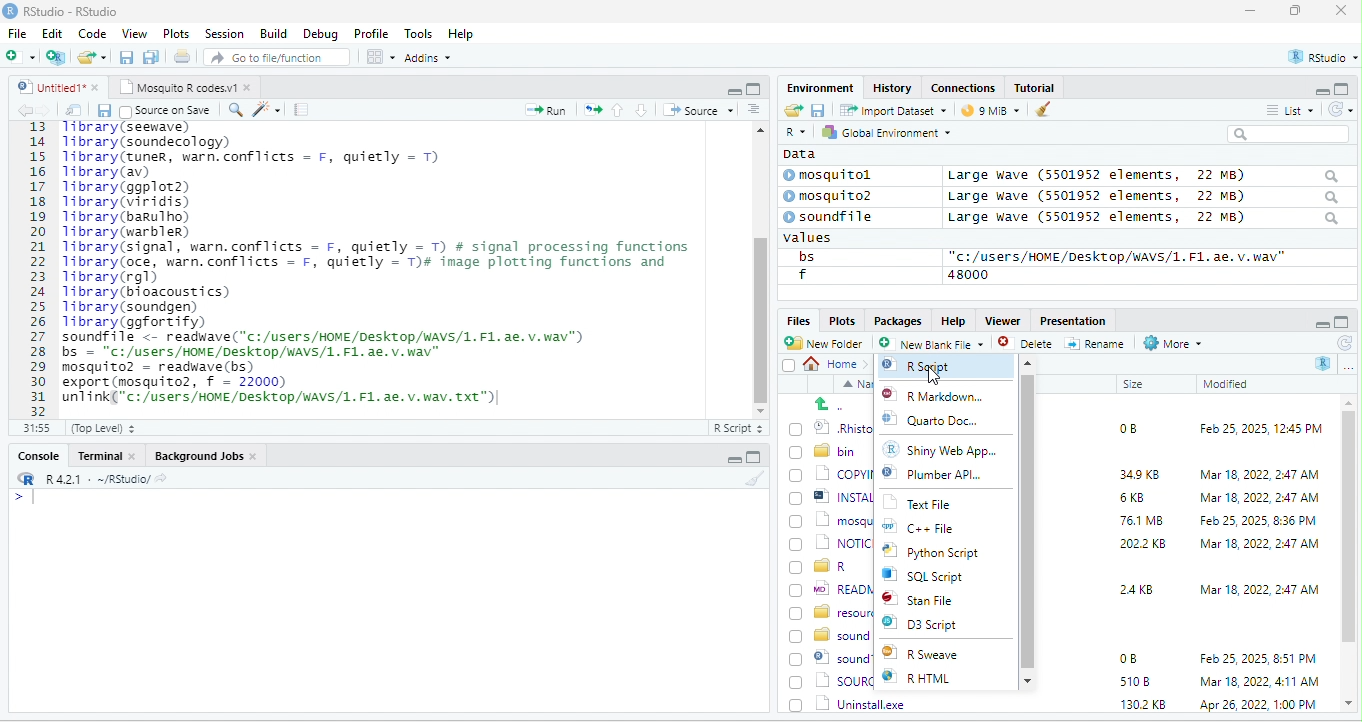  Describe the element at coordinates (797, 153) in the screenshot. I see `data` at that location.